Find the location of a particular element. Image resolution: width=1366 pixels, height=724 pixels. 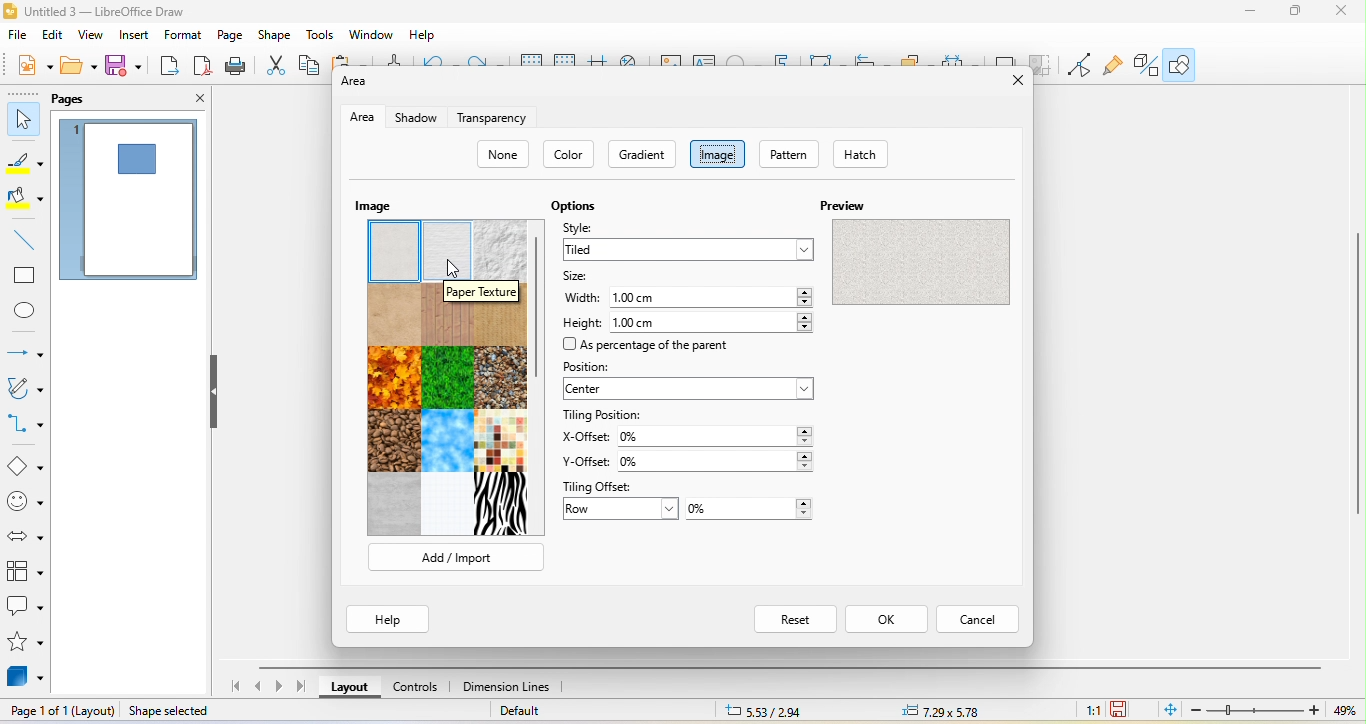

tiling offset is located at coordinates (605, 486).